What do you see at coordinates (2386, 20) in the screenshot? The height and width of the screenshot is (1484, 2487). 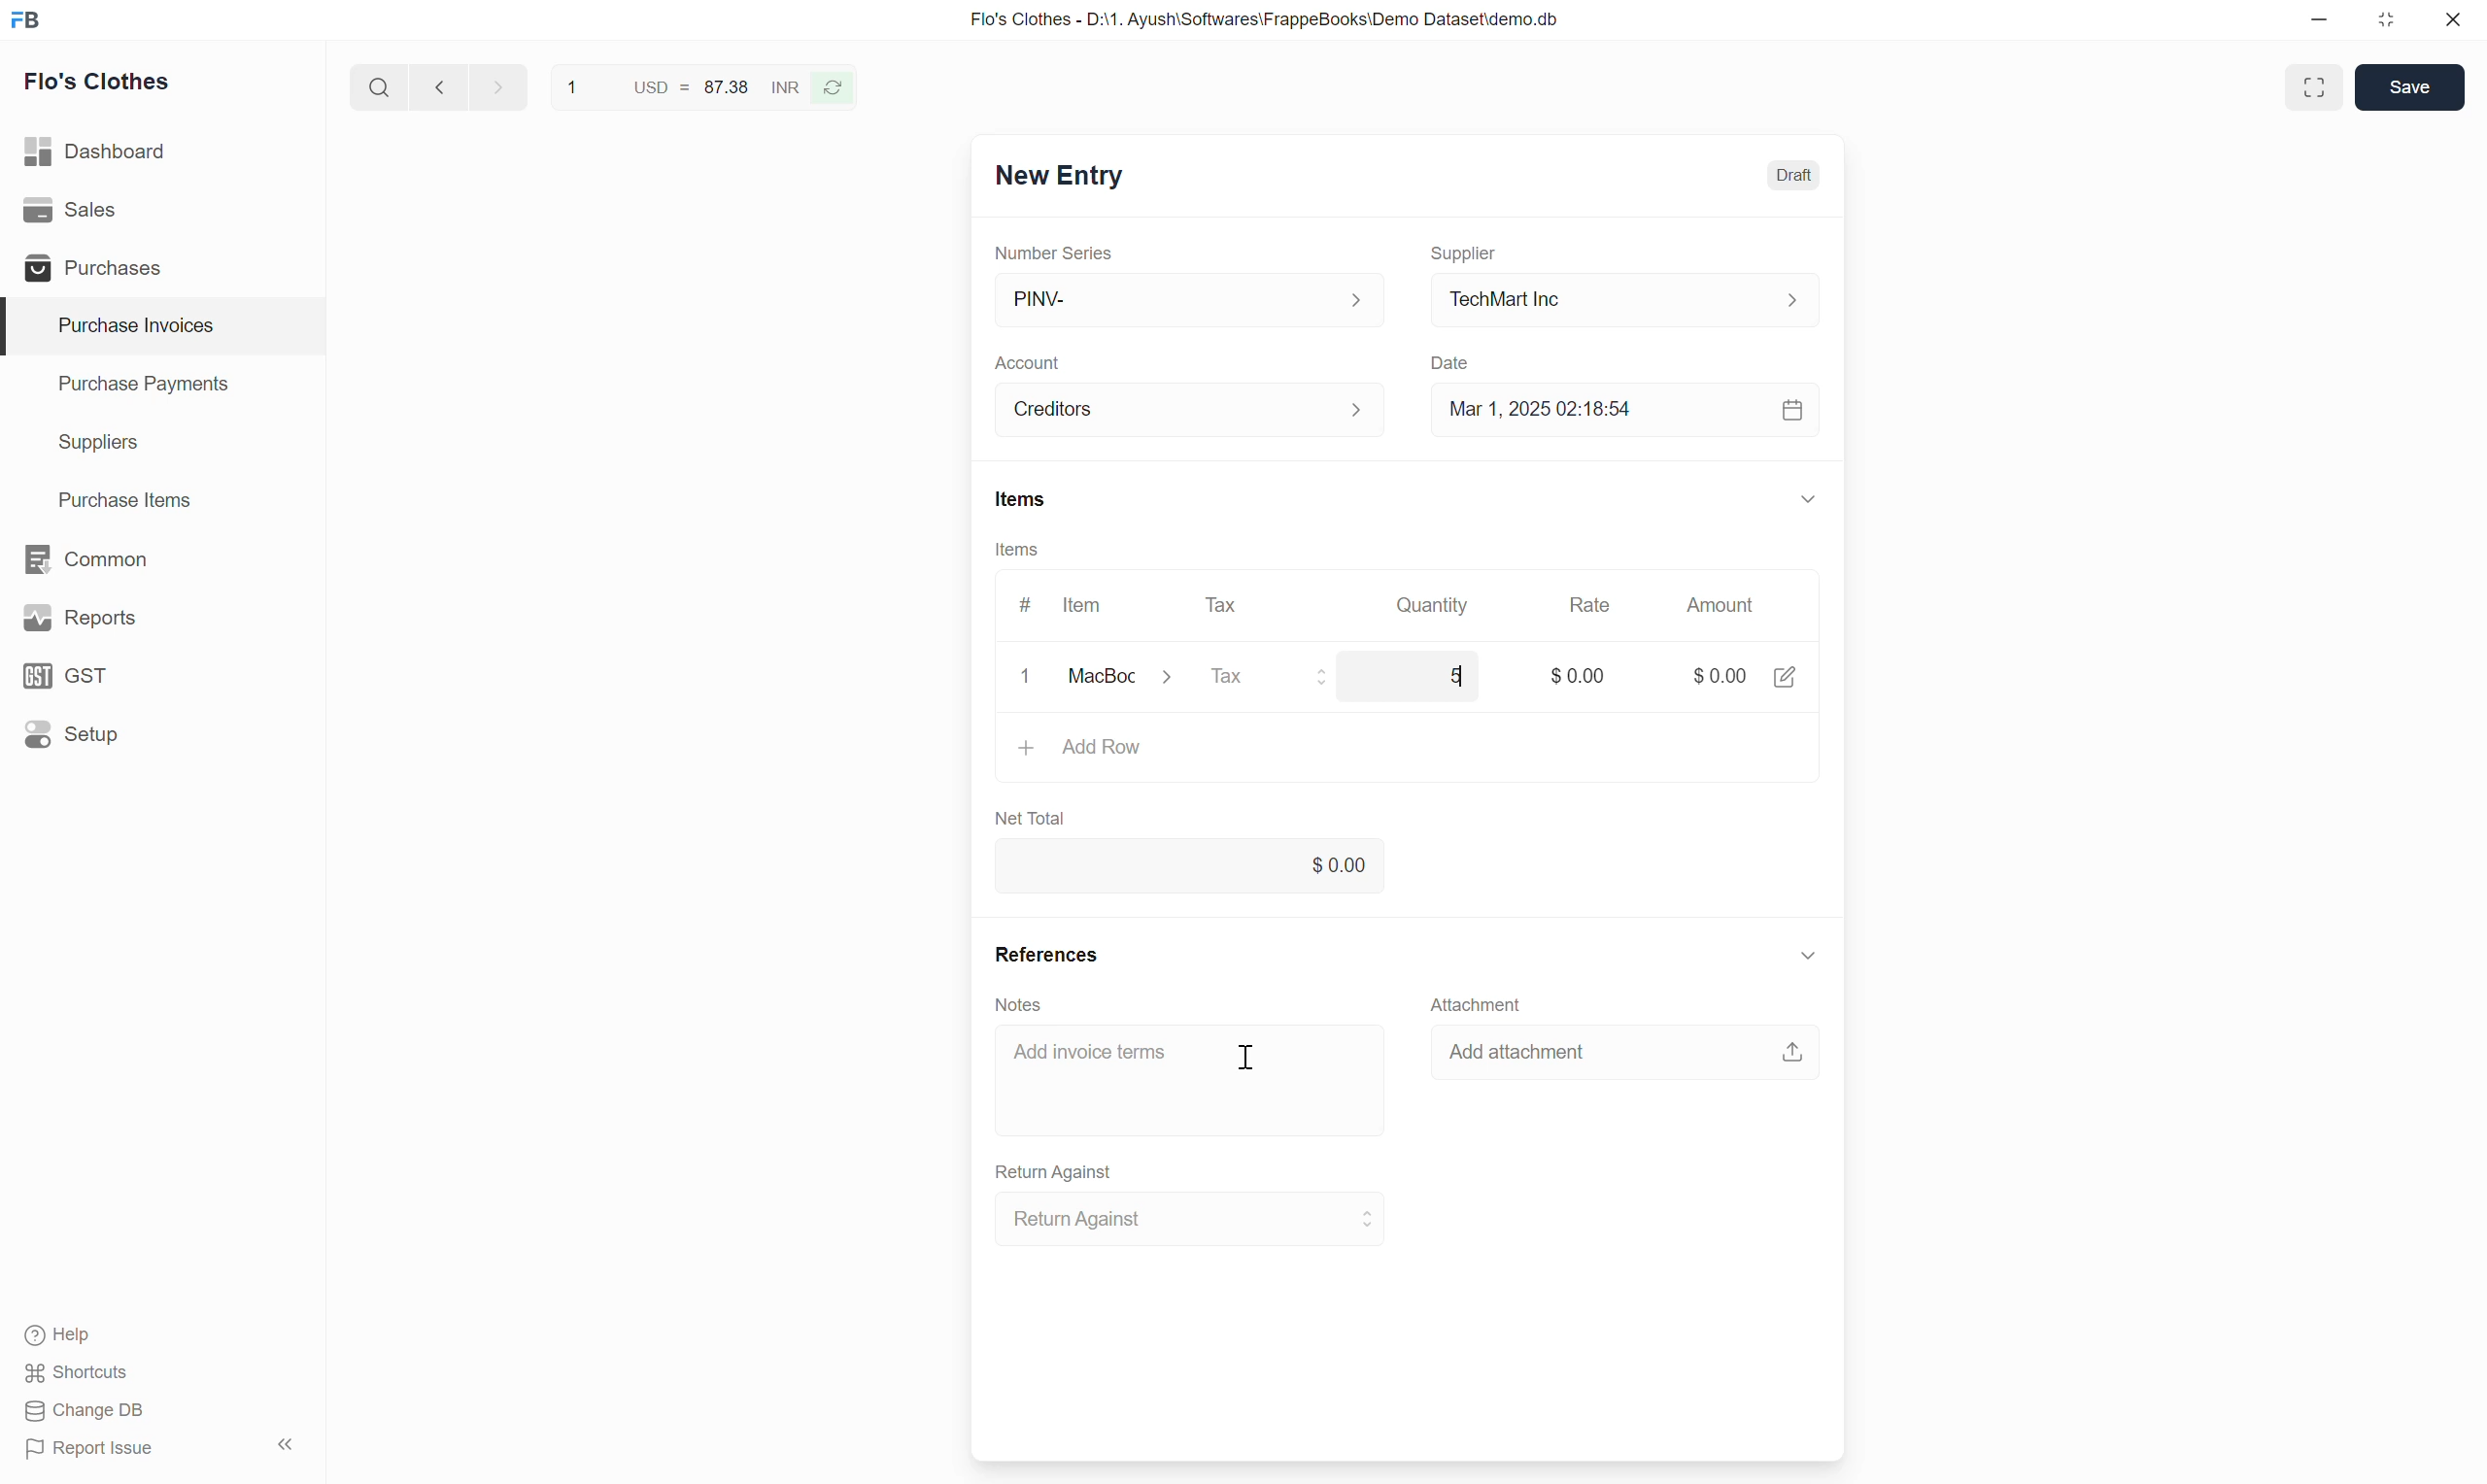 I see `Change dimension` at bounding box center [2386, 20].